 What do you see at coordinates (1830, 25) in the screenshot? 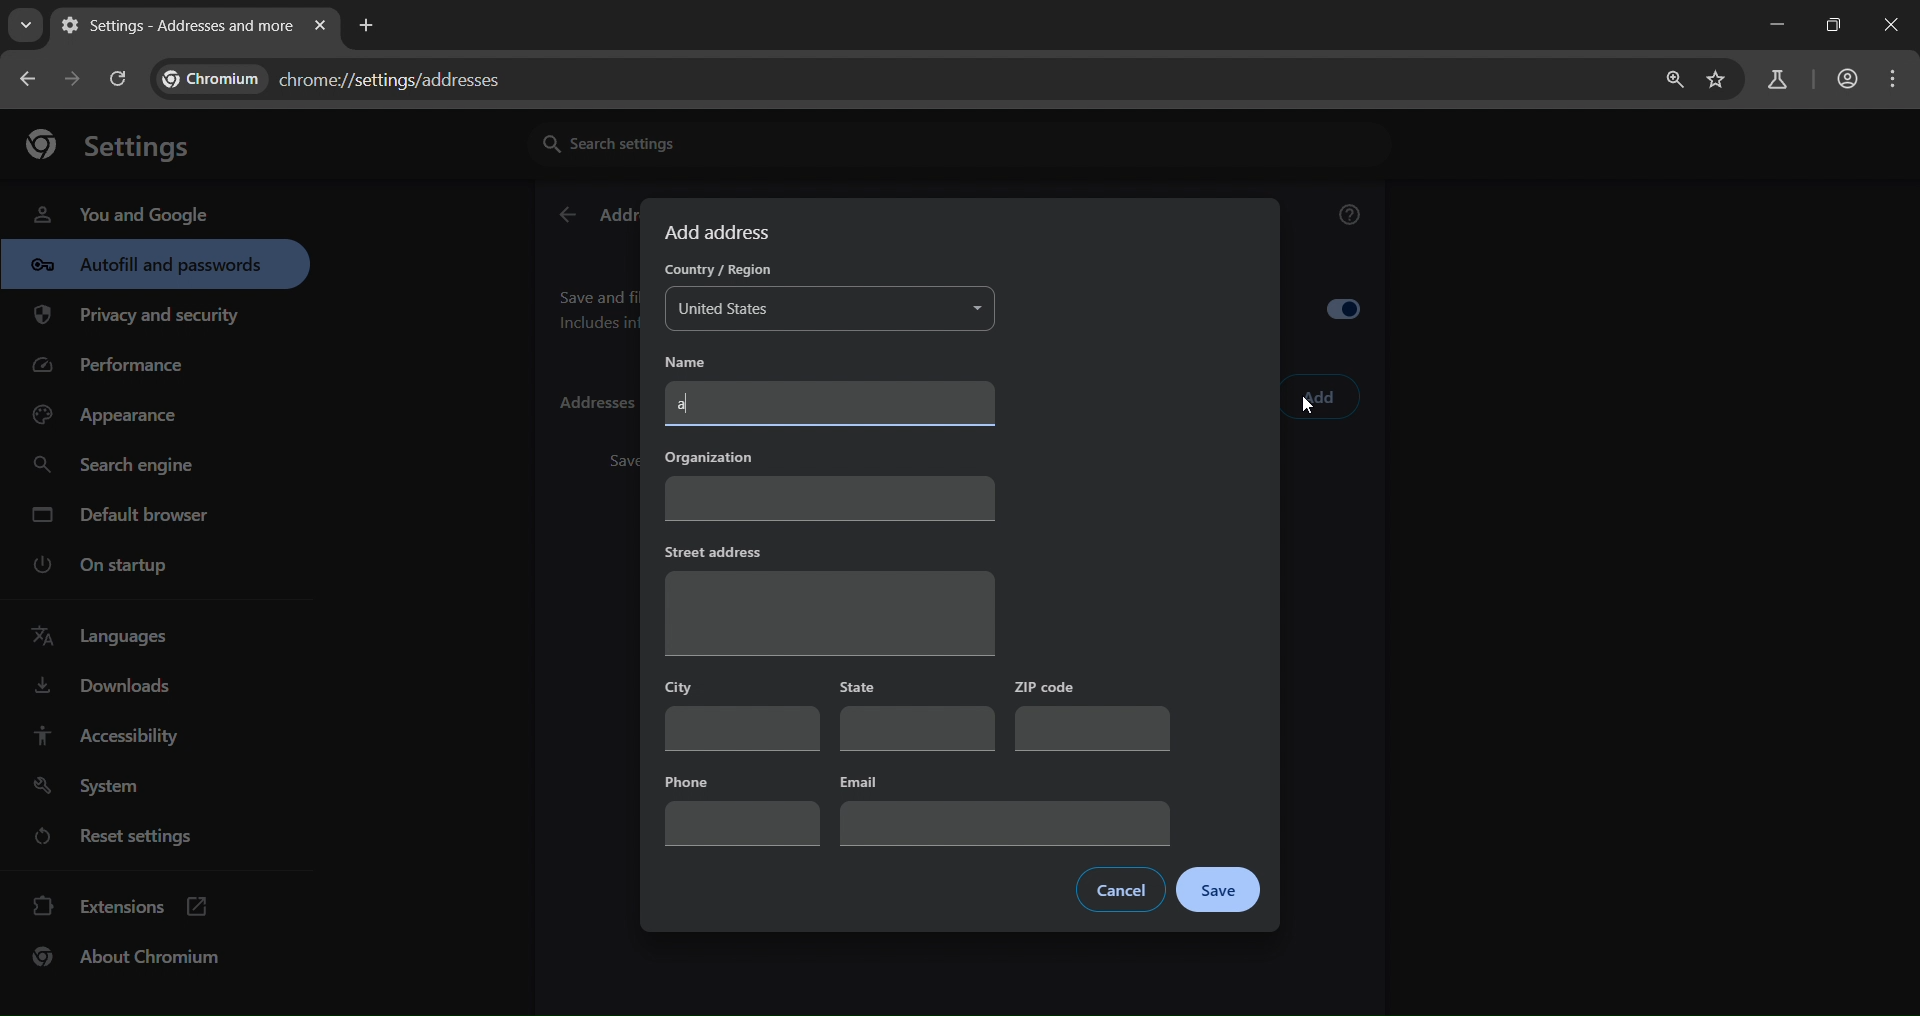
I see `restore down` at bounding box center [1830, 25].